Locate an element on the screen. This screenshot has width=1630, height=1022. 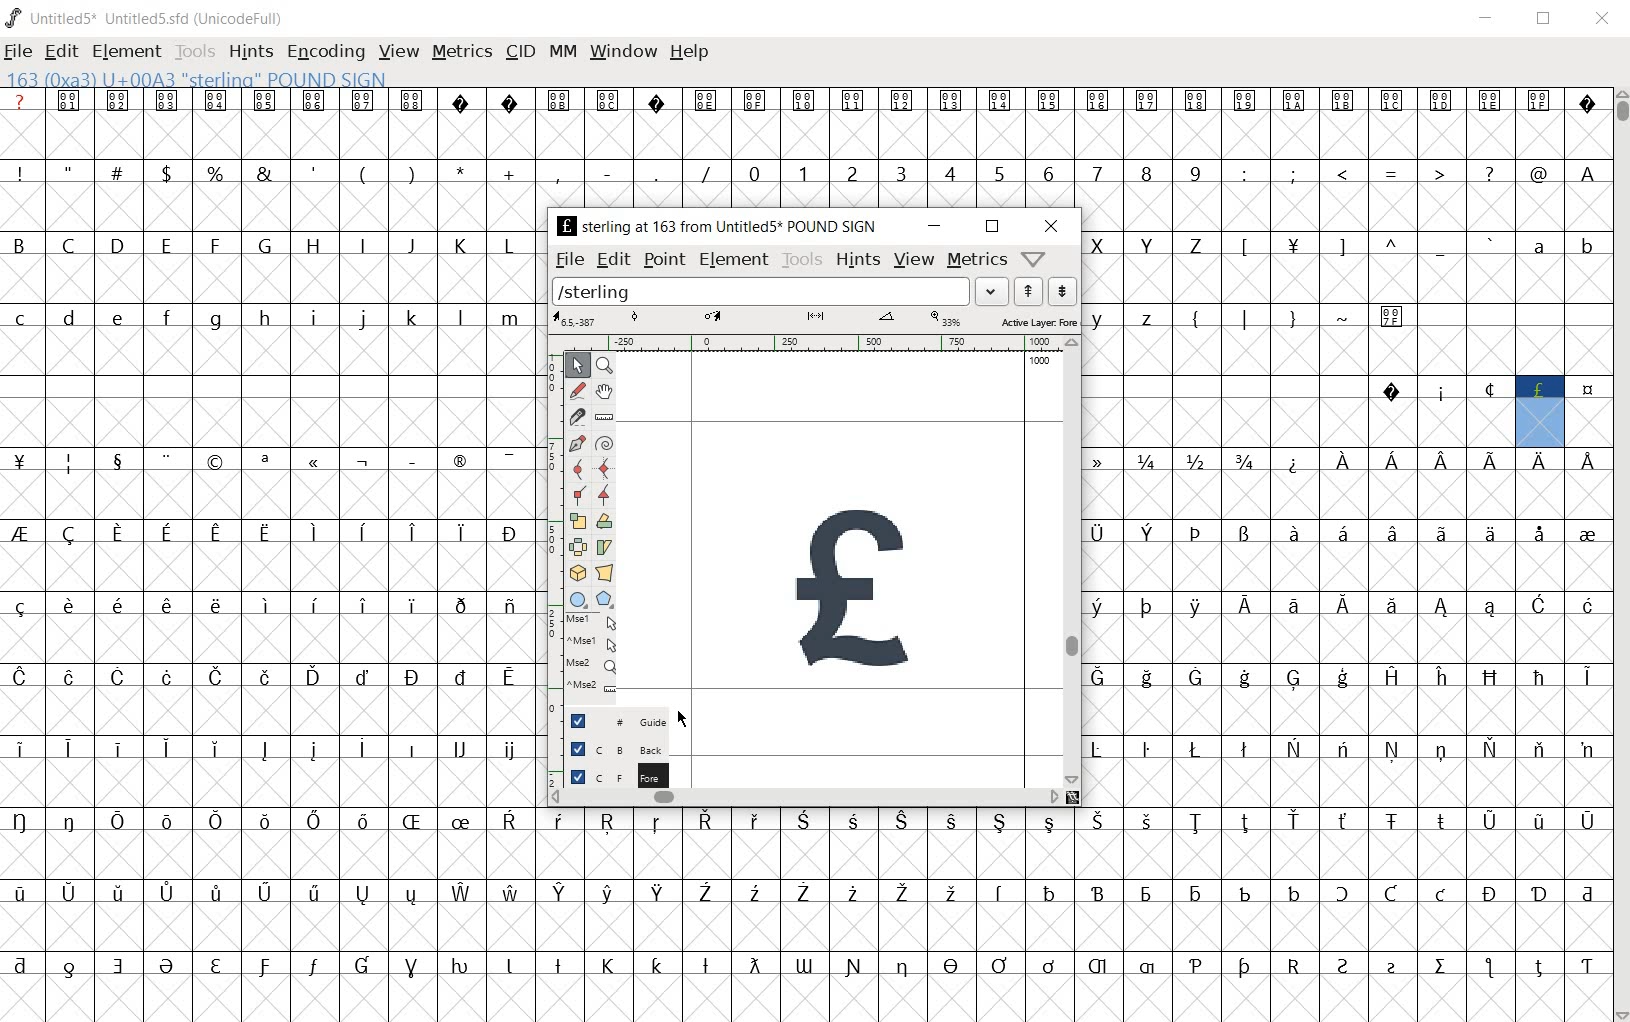
Symbol is located at coordinates (1000, 823).